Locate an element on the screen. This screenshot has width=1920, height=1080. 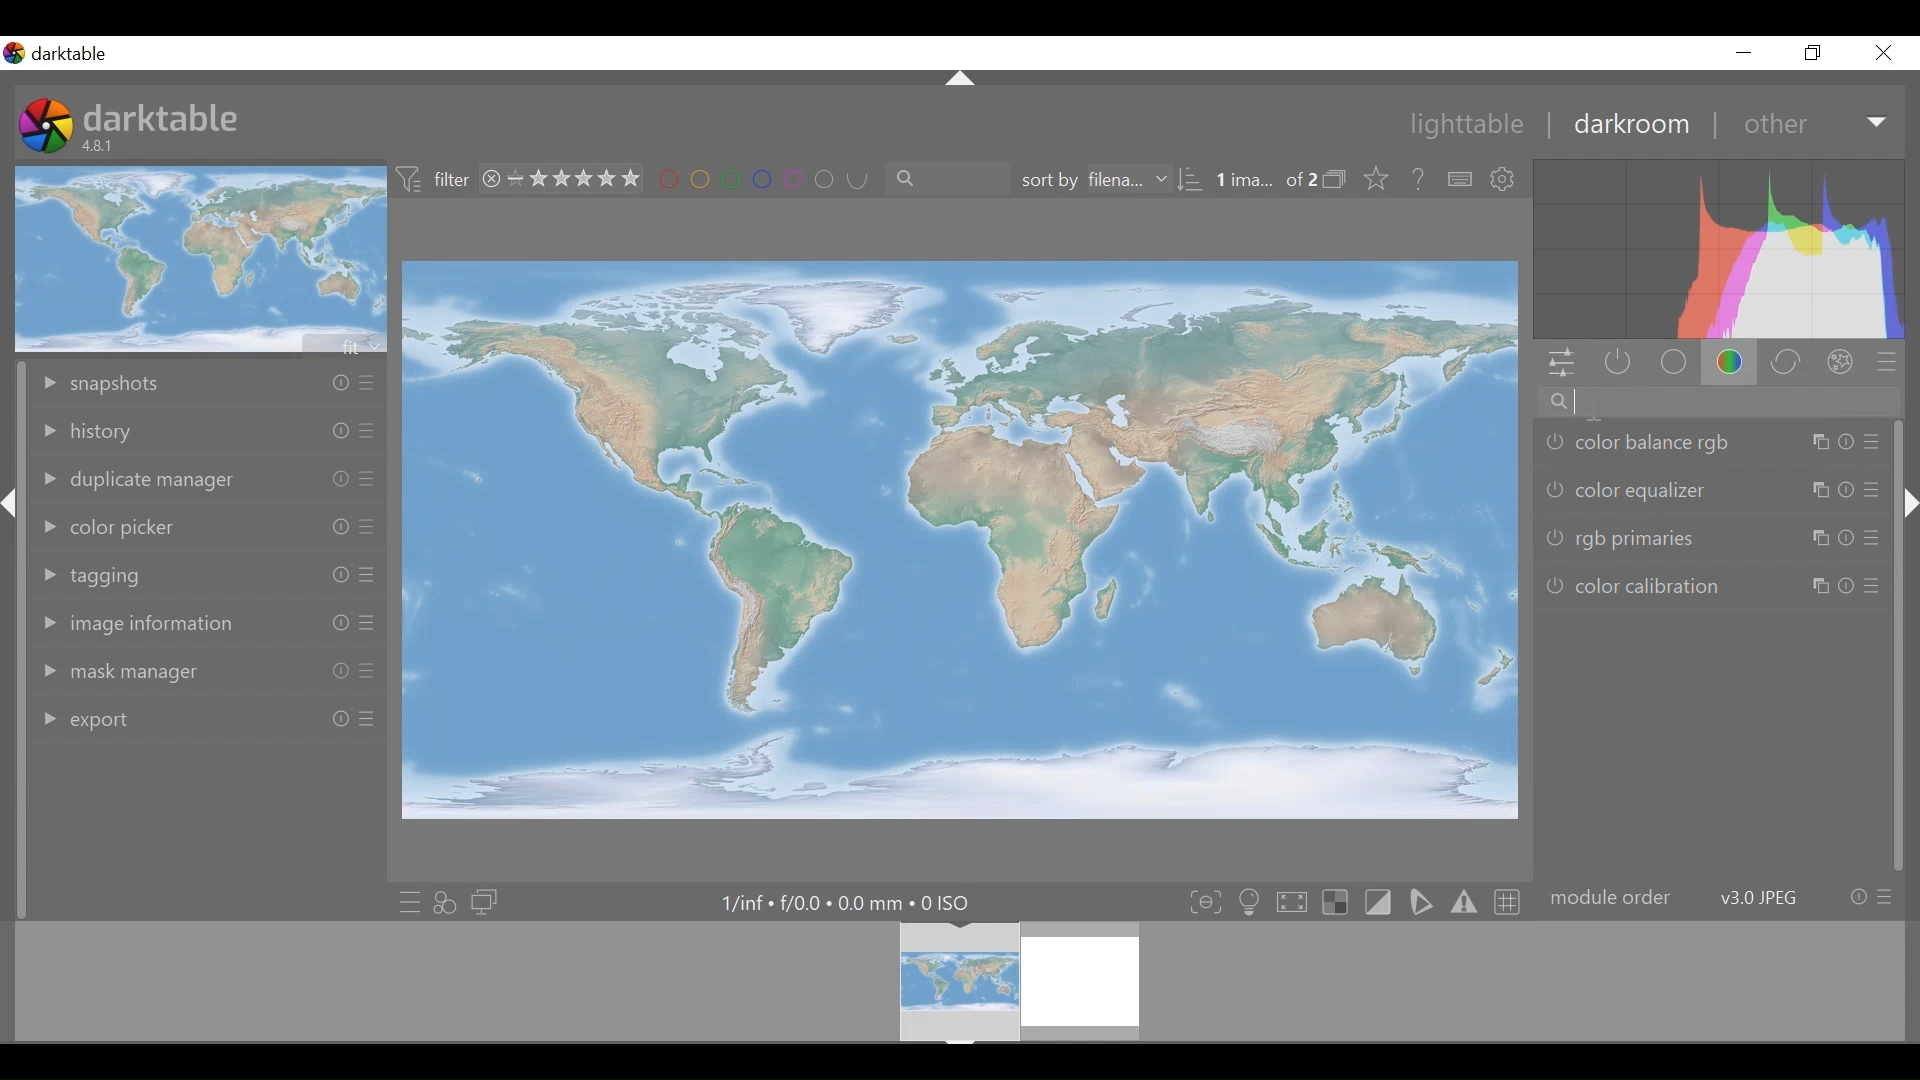
main editing area is located at coordinates (963, 539).